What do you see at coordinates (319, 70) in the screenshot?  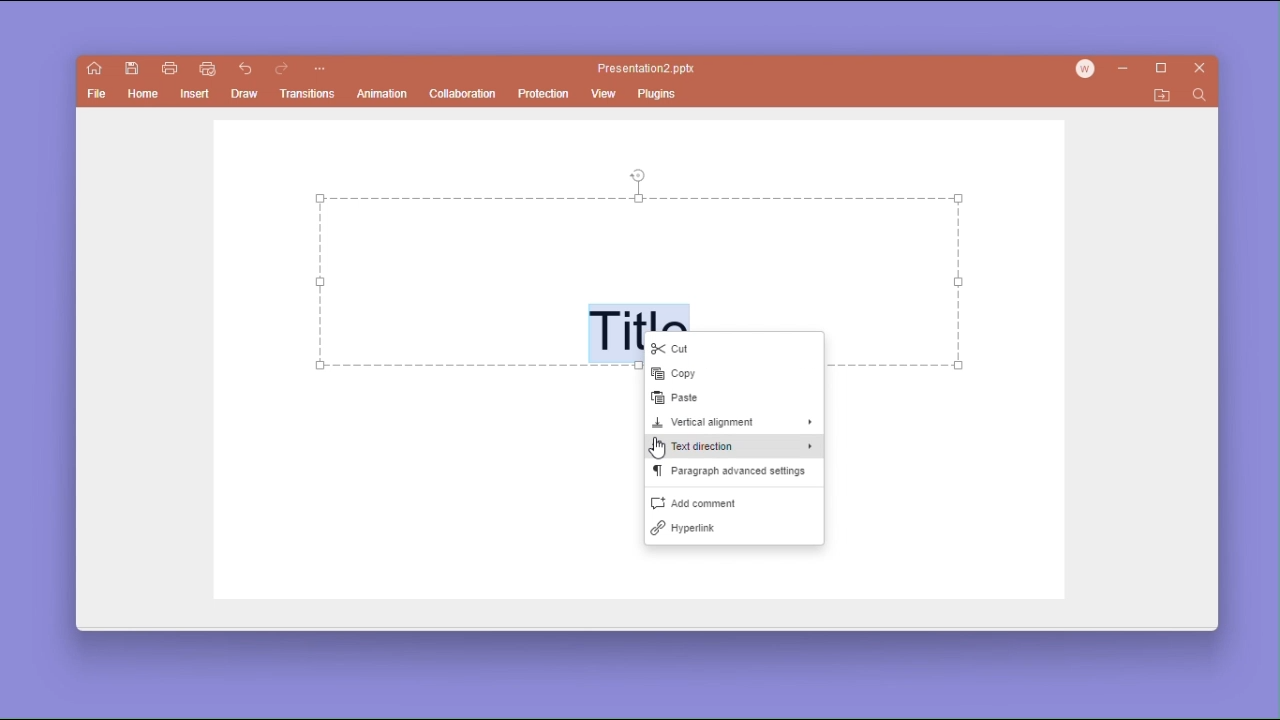 I see `customize quick access toolbar` at bounding box center [319, 70].